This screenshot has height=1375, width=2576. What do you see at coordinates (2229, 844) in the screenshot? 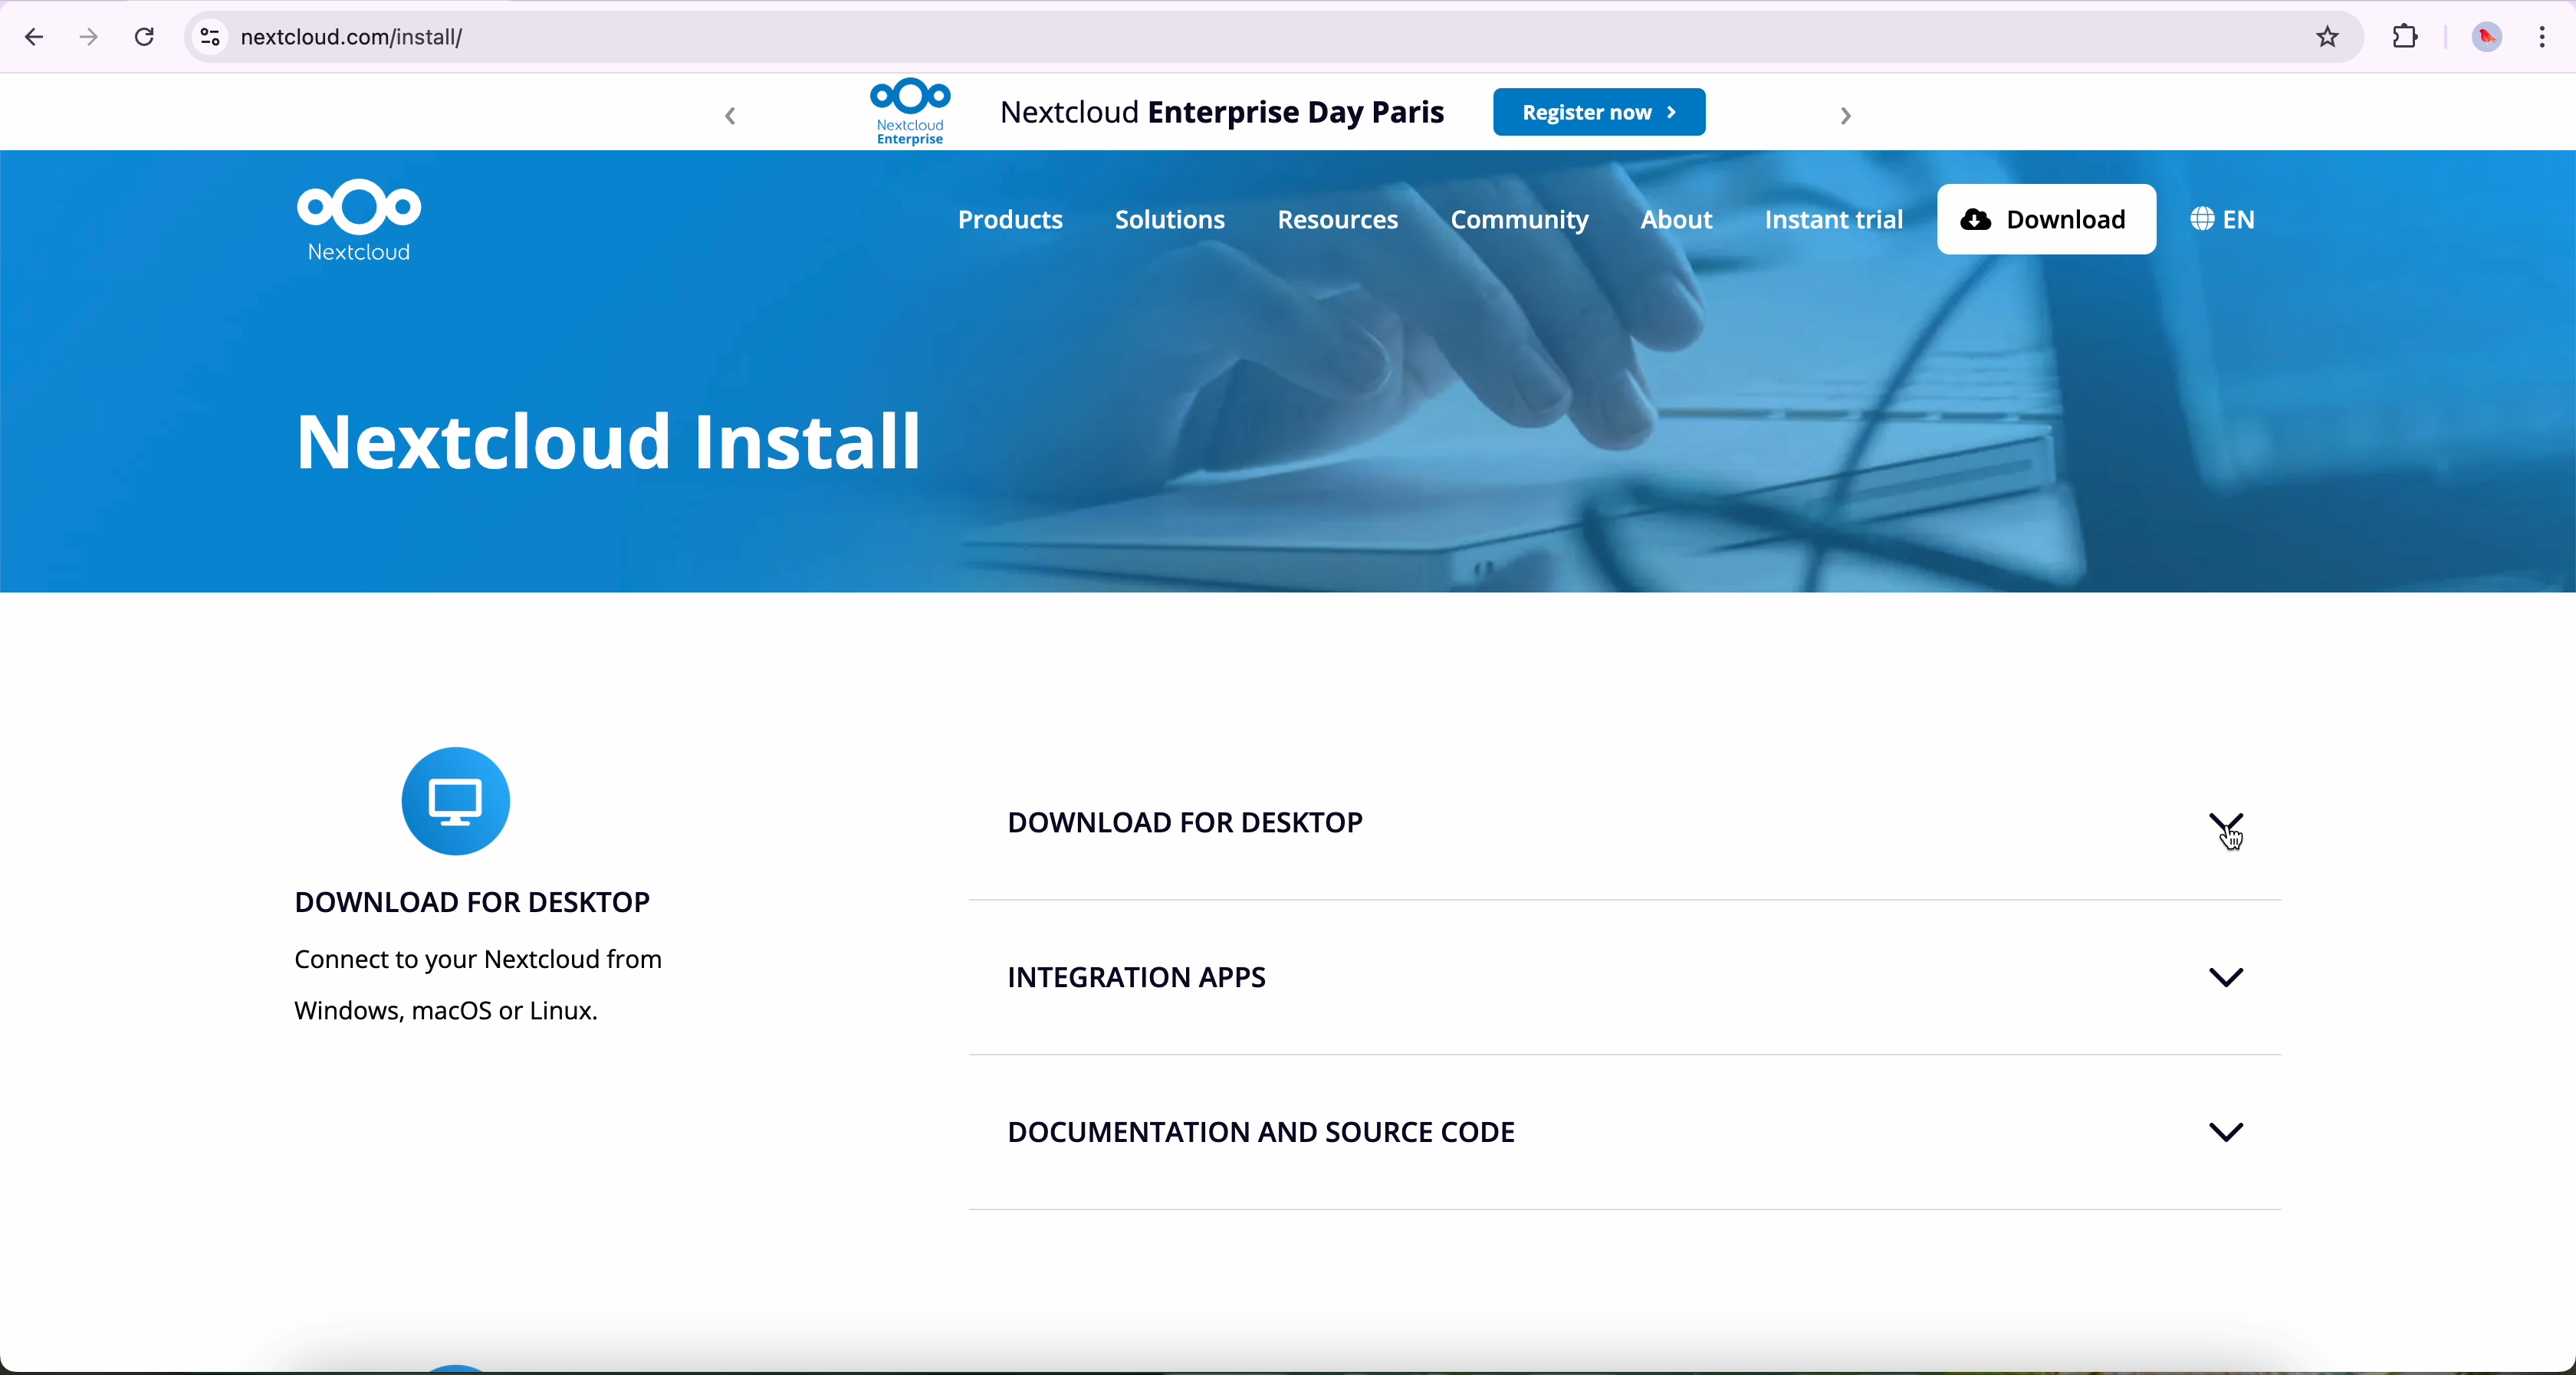
I see `cursor` at bounding box center [2229, 844].